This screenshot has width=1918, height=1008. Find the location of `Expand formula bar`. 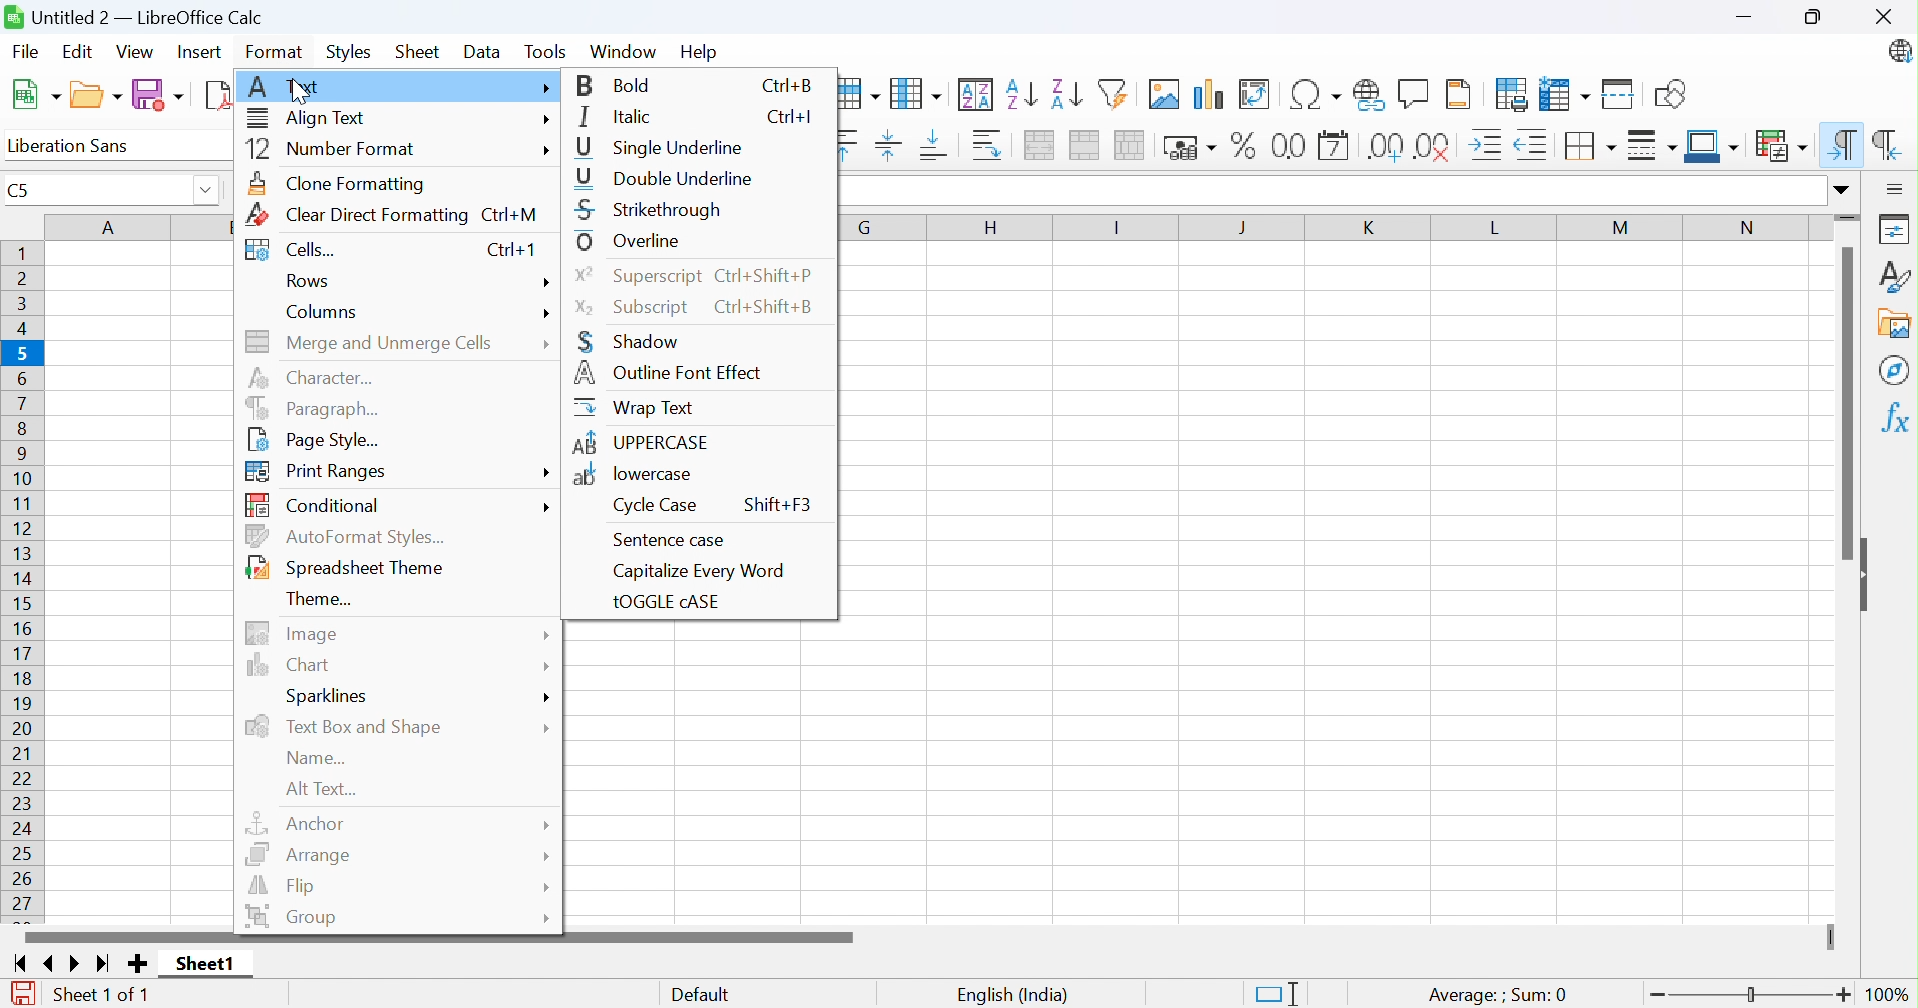

Expand formula bar is located at coordinates (1846, 190).